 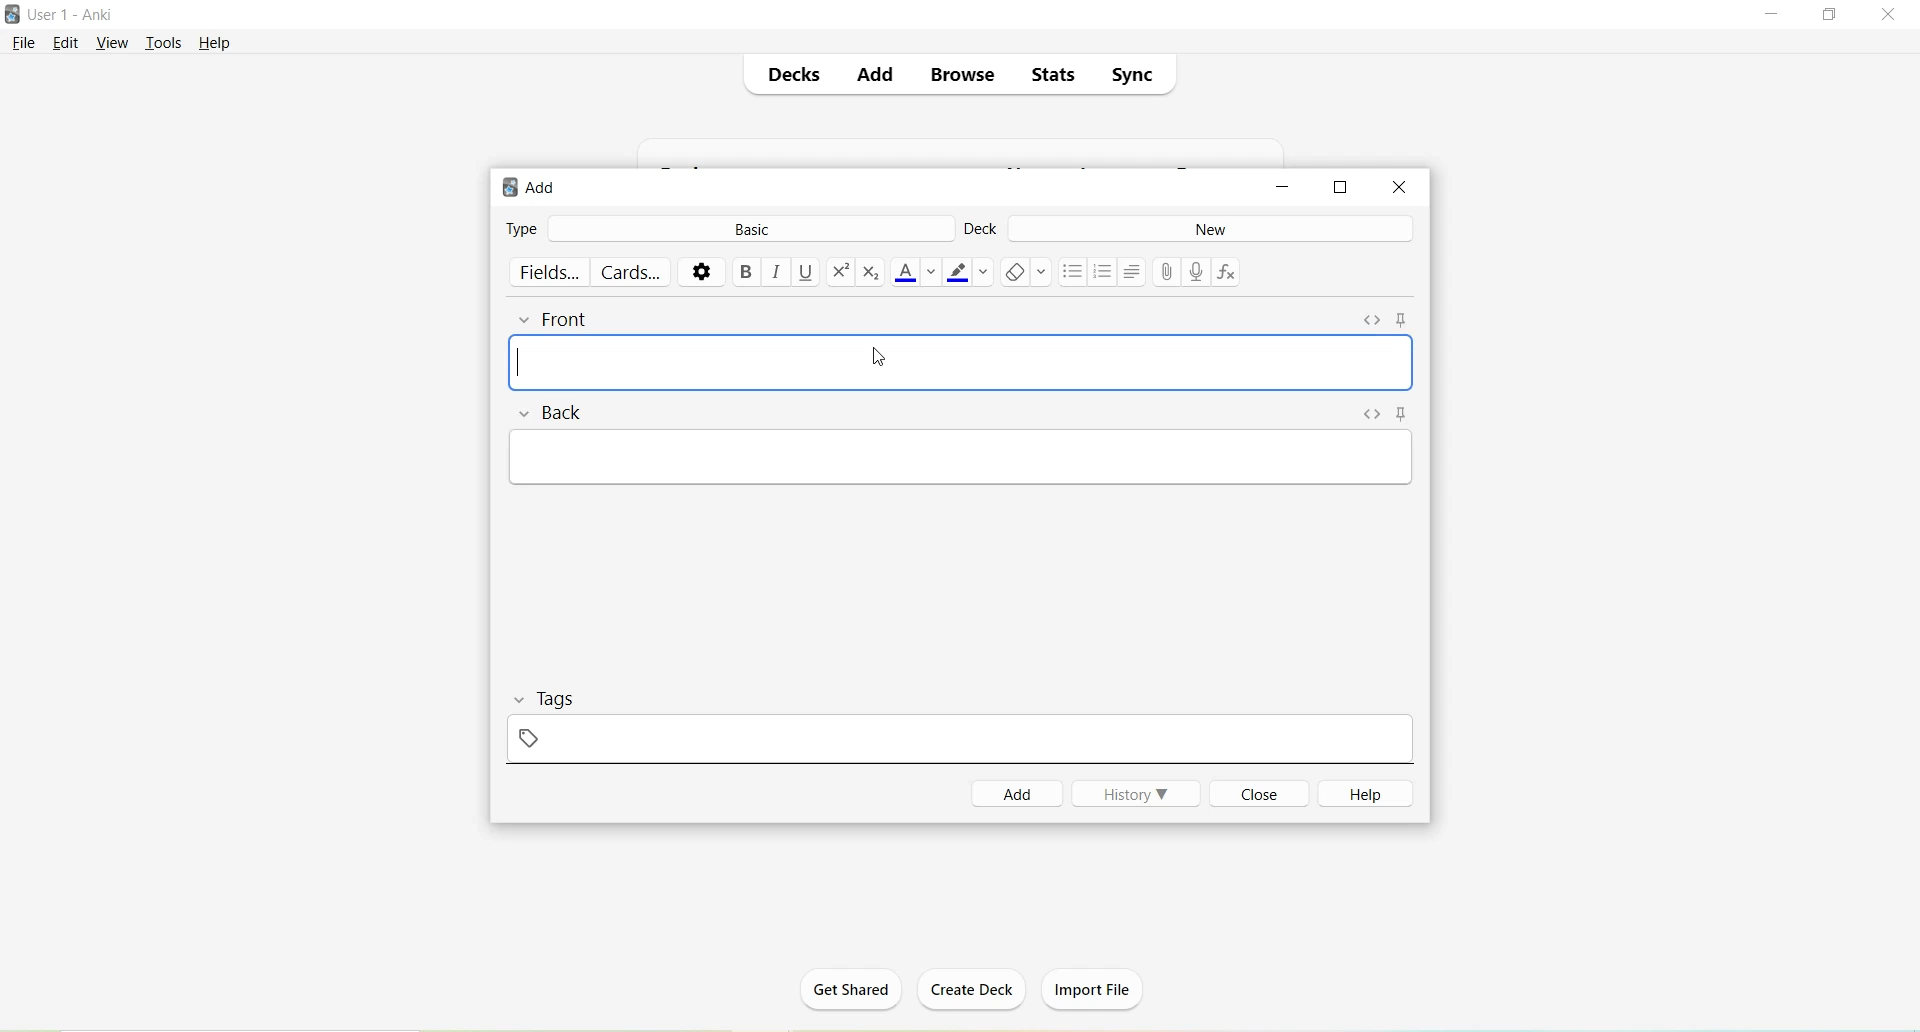 I want to click on Attach pictures/audio/video, so click(x=1171, y=271).